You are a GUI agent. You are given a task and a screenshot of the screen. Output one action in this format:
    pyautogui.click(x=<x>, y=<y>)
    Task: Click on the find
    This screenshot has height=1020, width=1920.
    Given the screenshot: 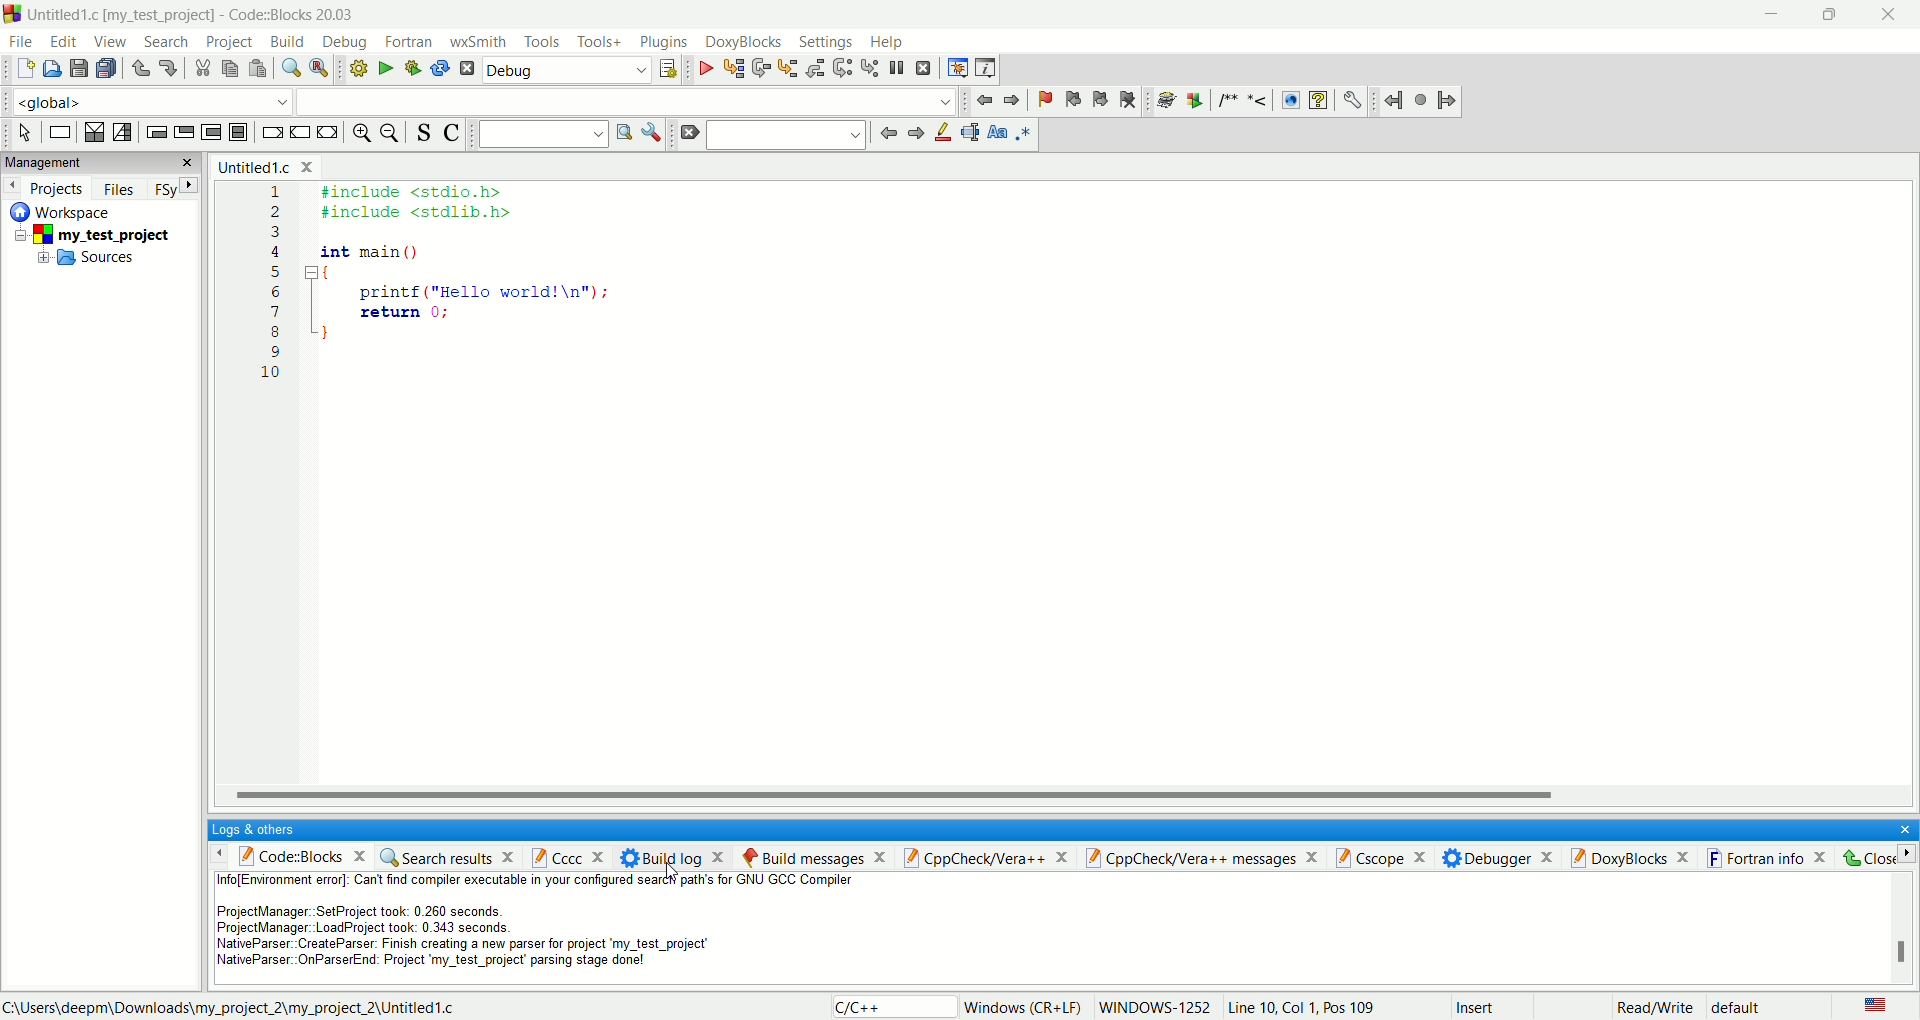 What is the action you would take?
    pyautogui.click(x=288, y=68)
    